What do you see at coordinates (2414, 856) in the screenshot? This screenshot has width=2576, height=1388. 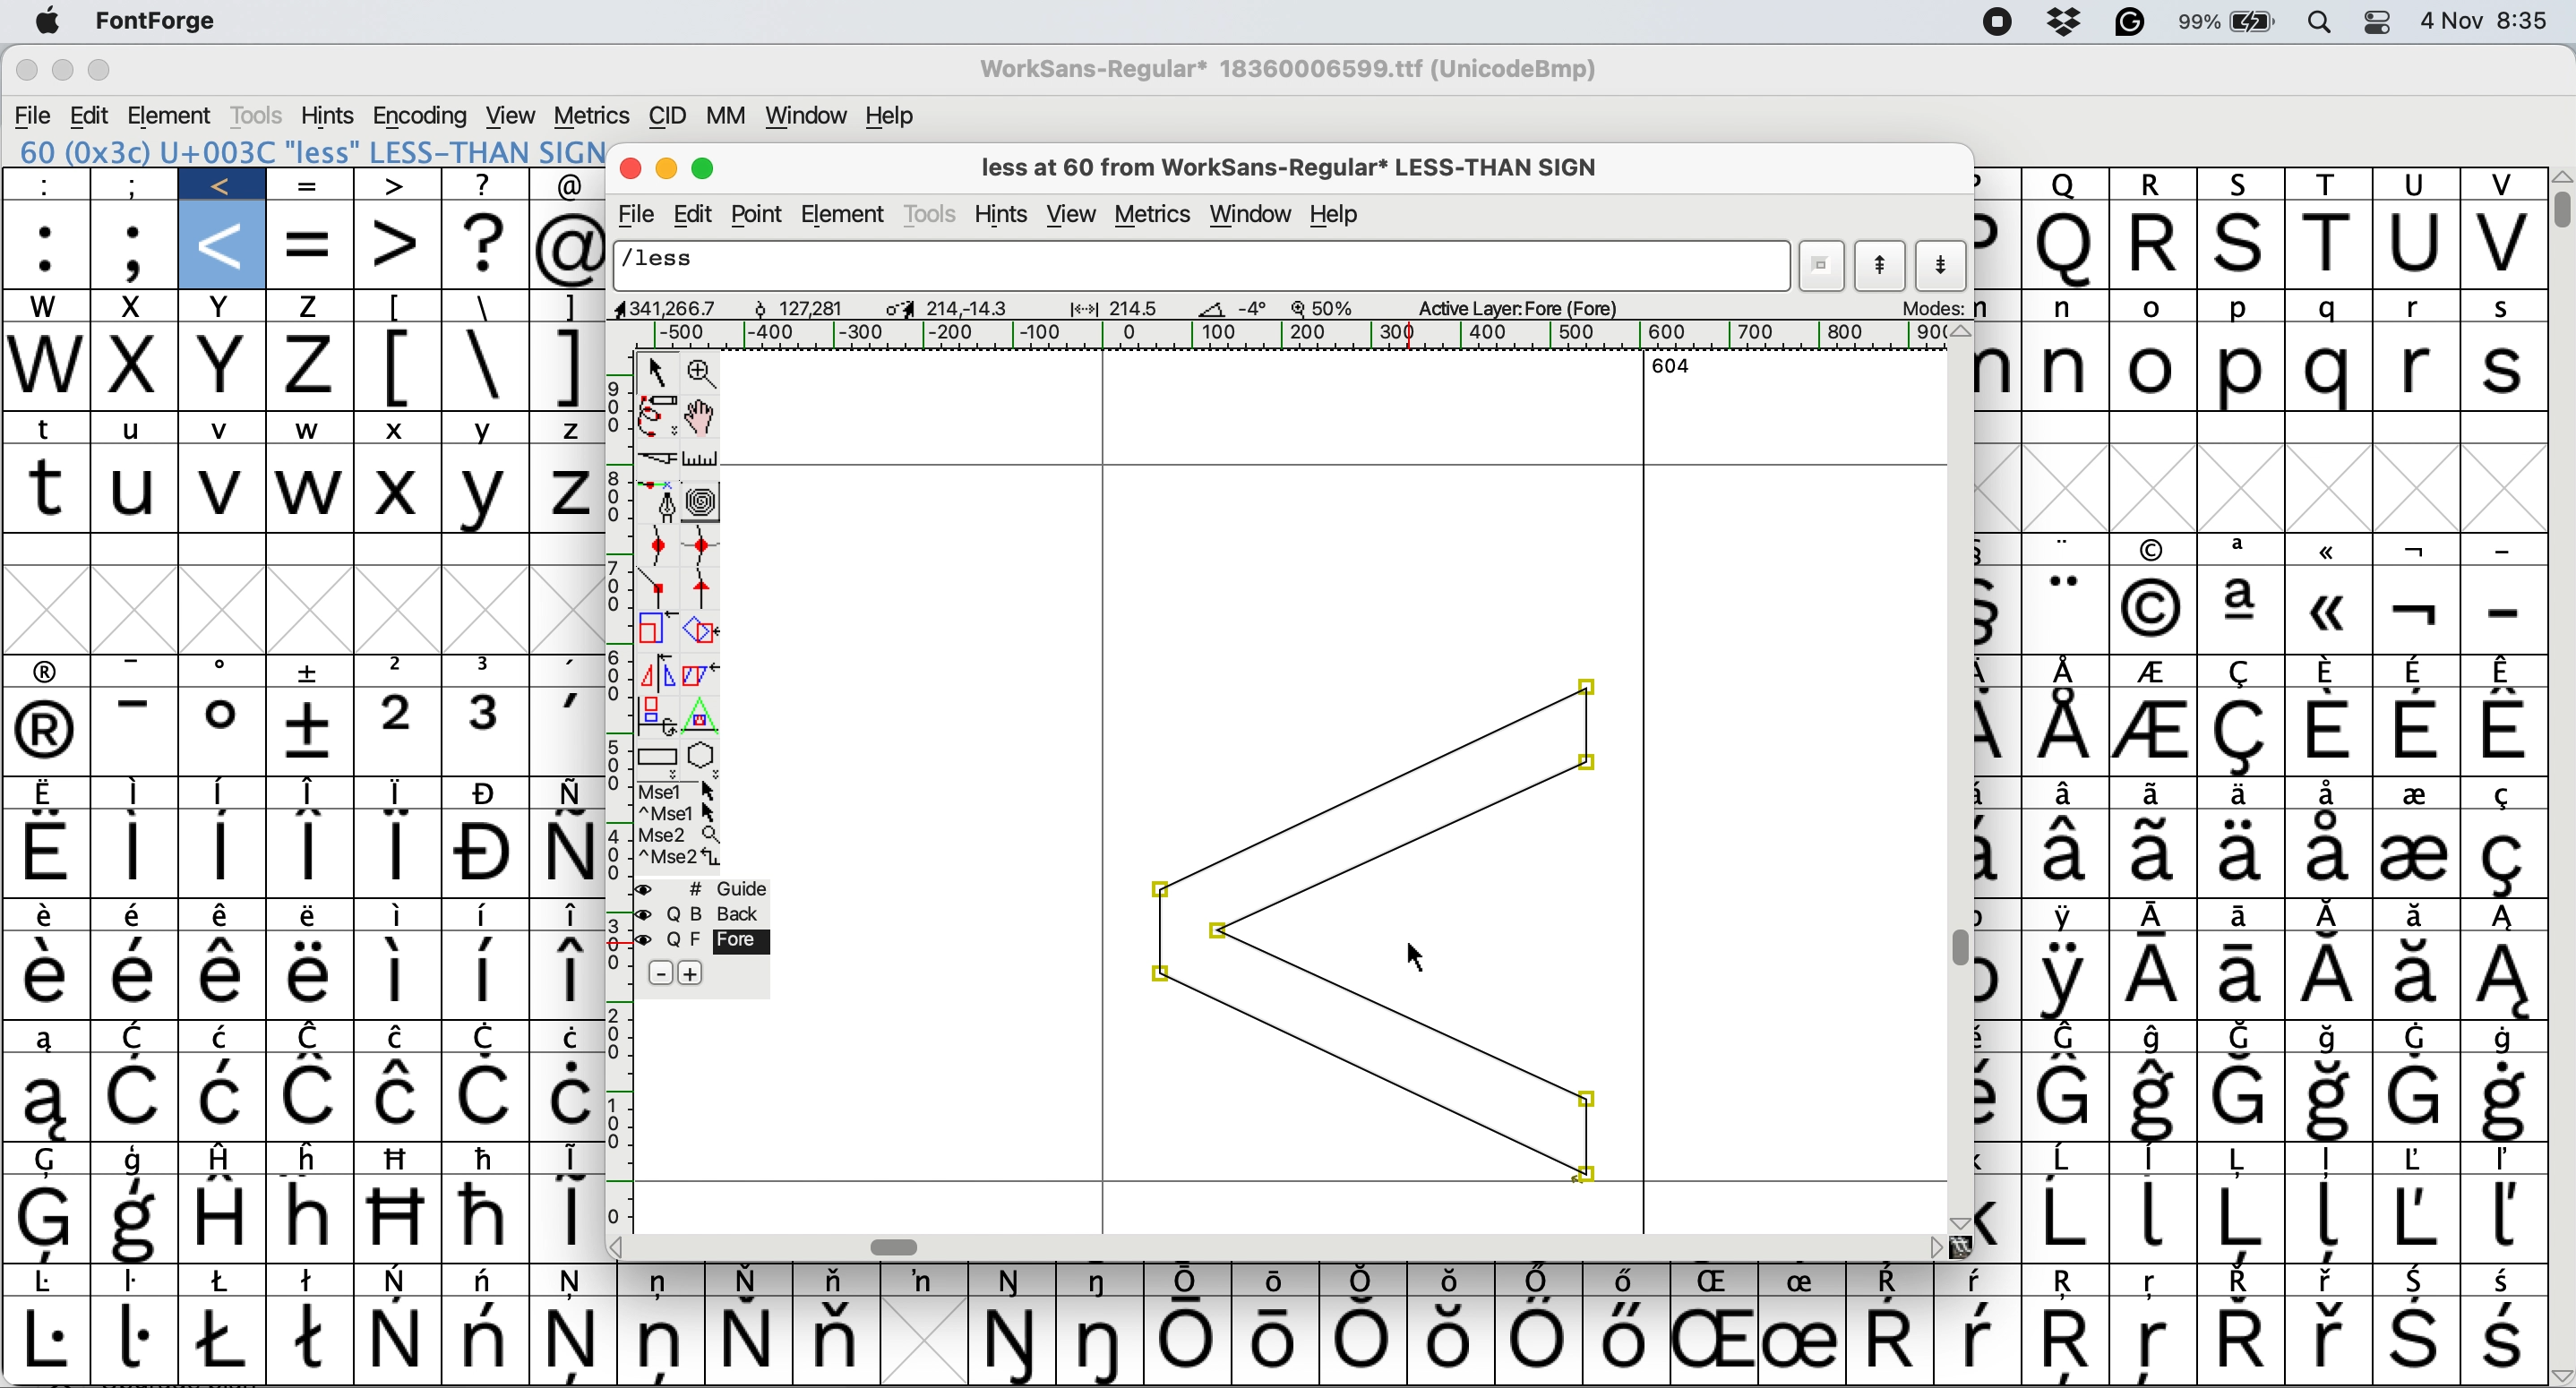 I see `Symbol` at bounding box center [2414, 856].